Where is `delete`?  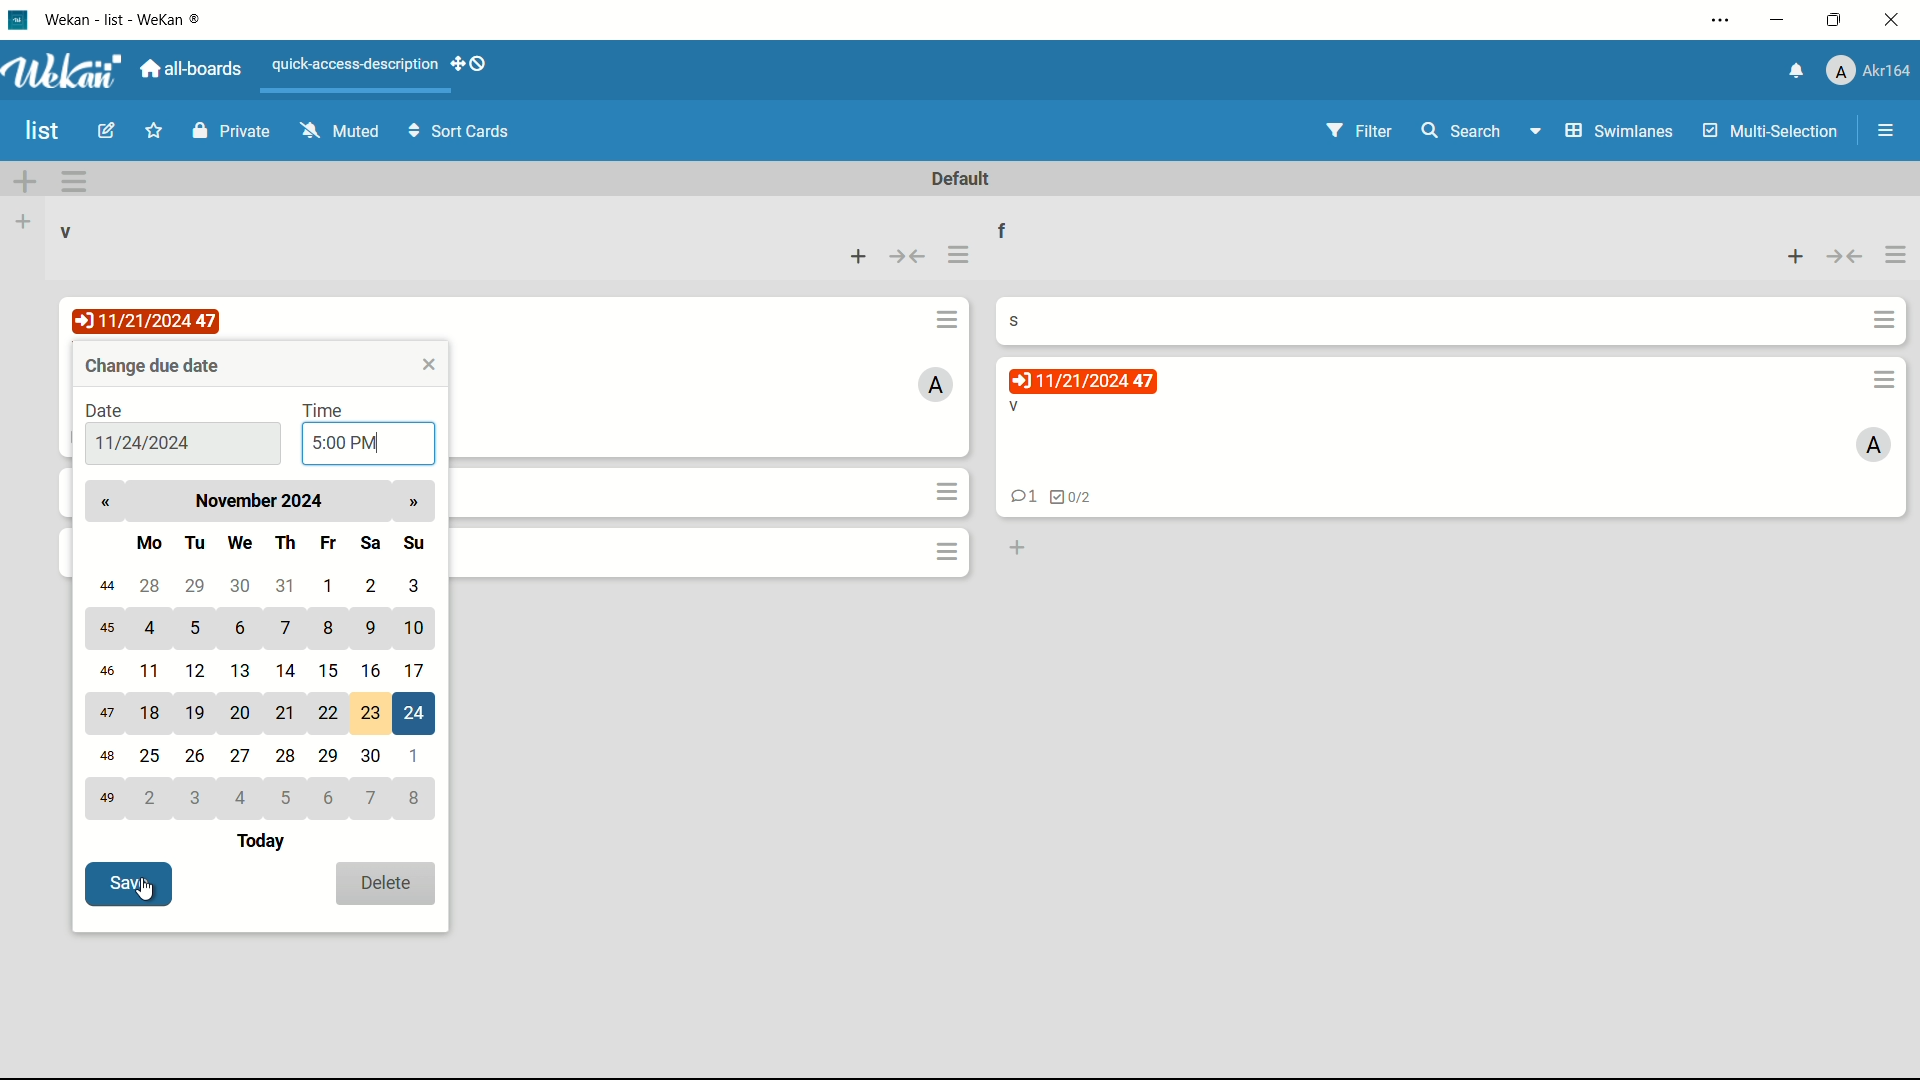
delete is located at coordinates (386, 884).